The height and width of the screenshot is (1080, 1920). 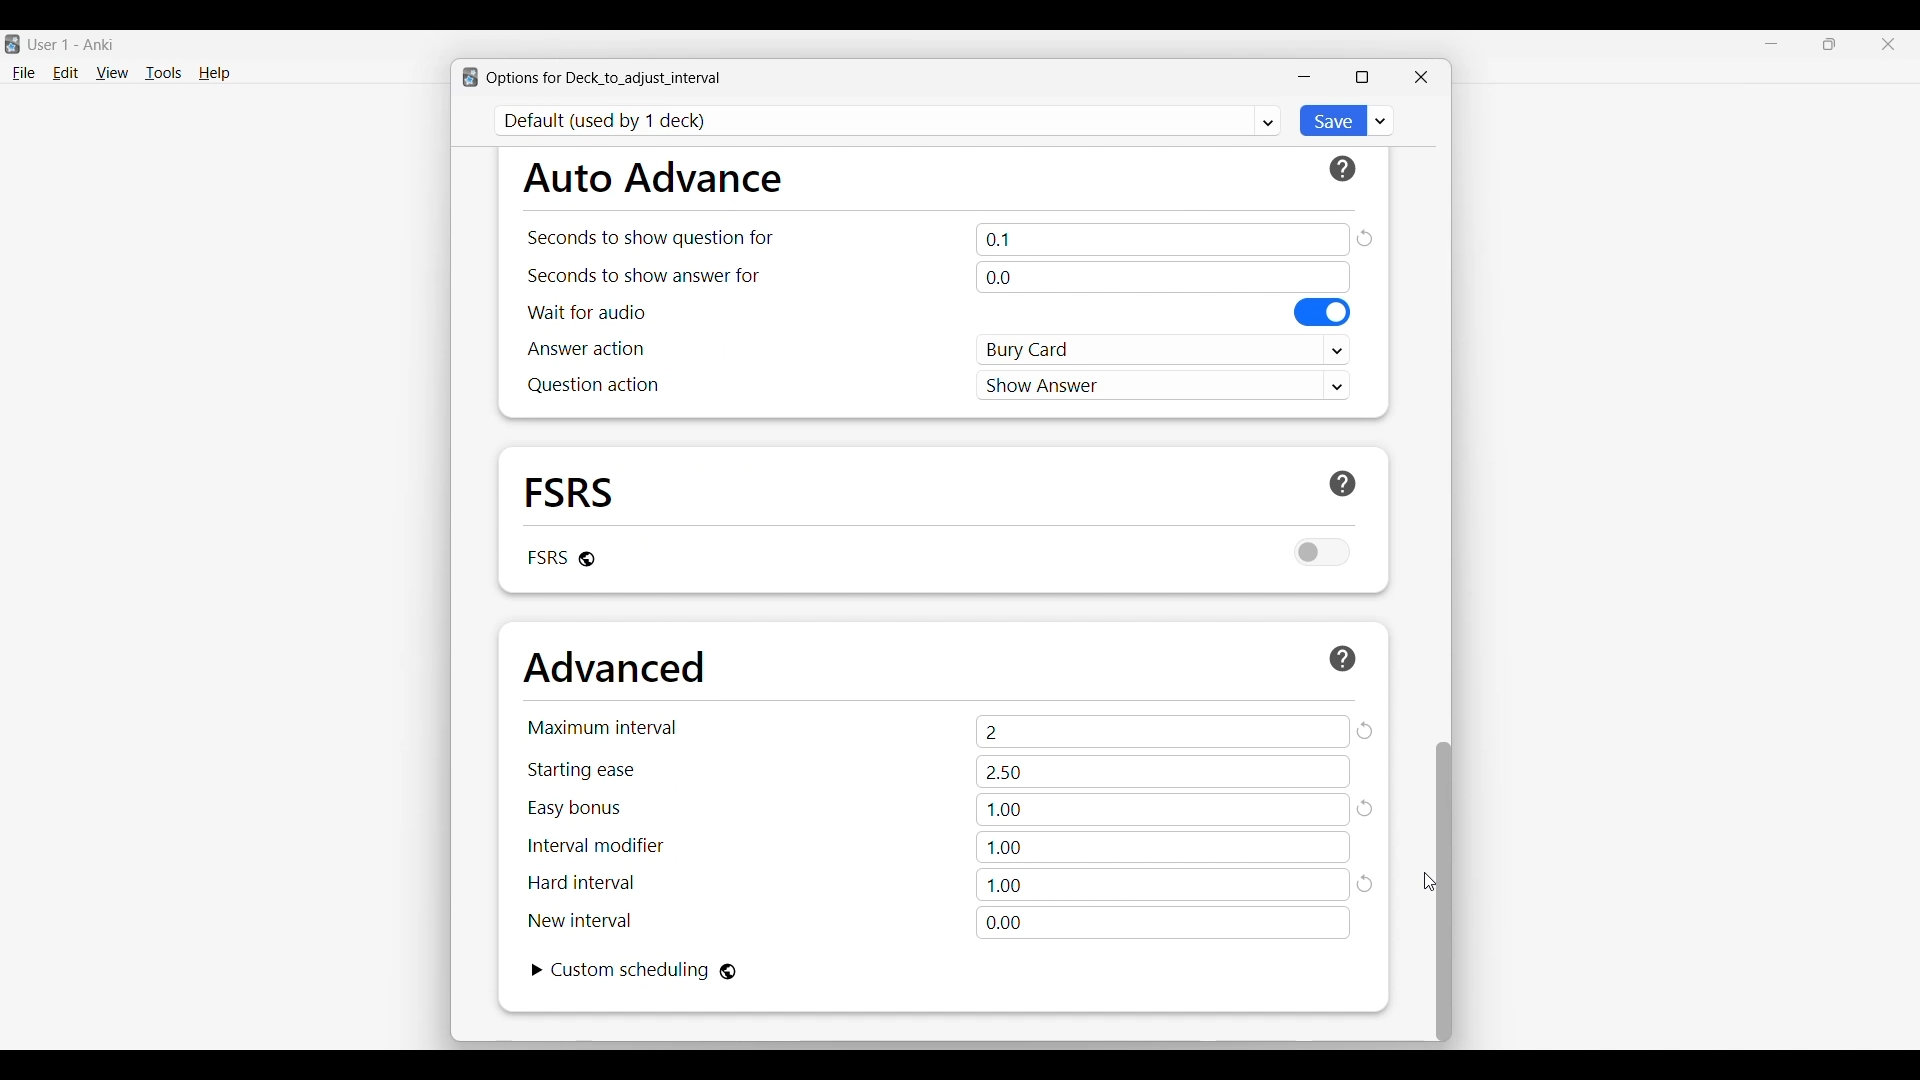 I want to click on Indicates sec. to show question for, so click(x=649, y=238).